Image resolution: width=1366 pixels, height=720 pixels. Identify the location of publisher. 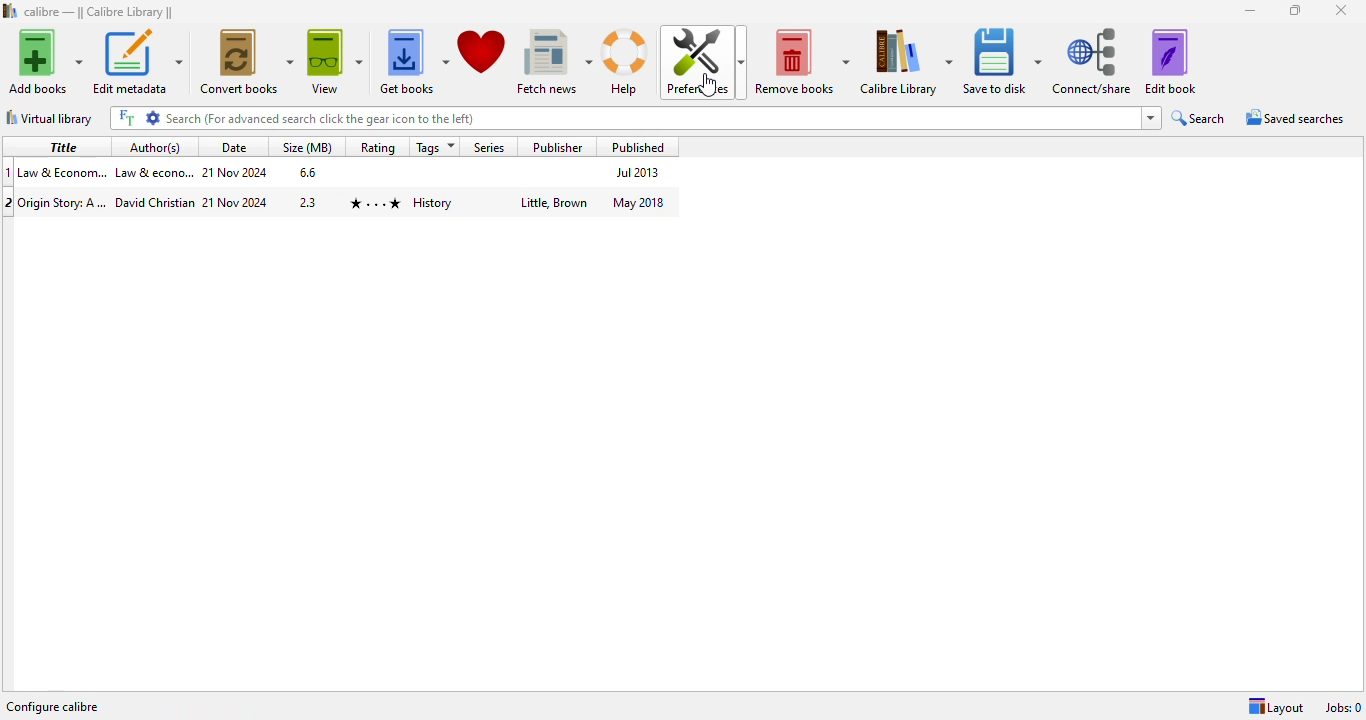
(557, 146).